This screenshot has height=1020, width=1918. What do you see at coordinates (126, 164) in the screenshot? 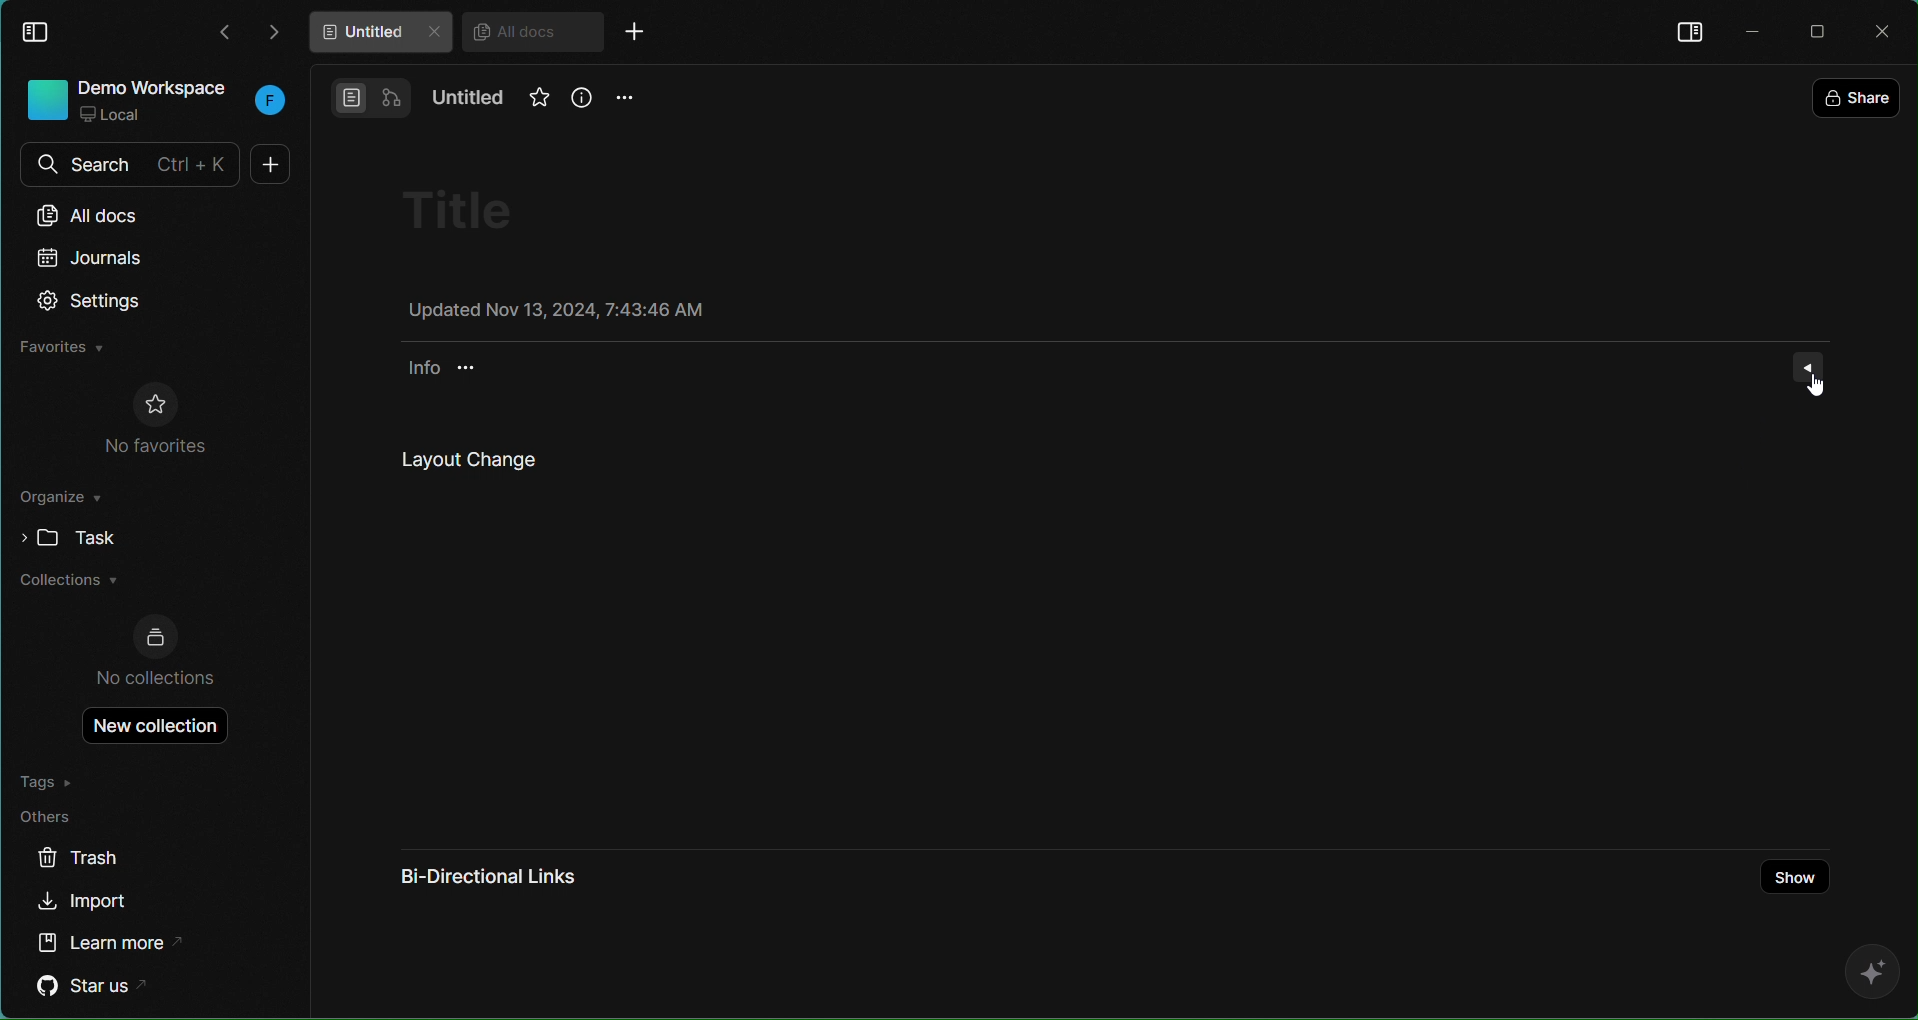
I see `search ` at bounding box center [126, 164].